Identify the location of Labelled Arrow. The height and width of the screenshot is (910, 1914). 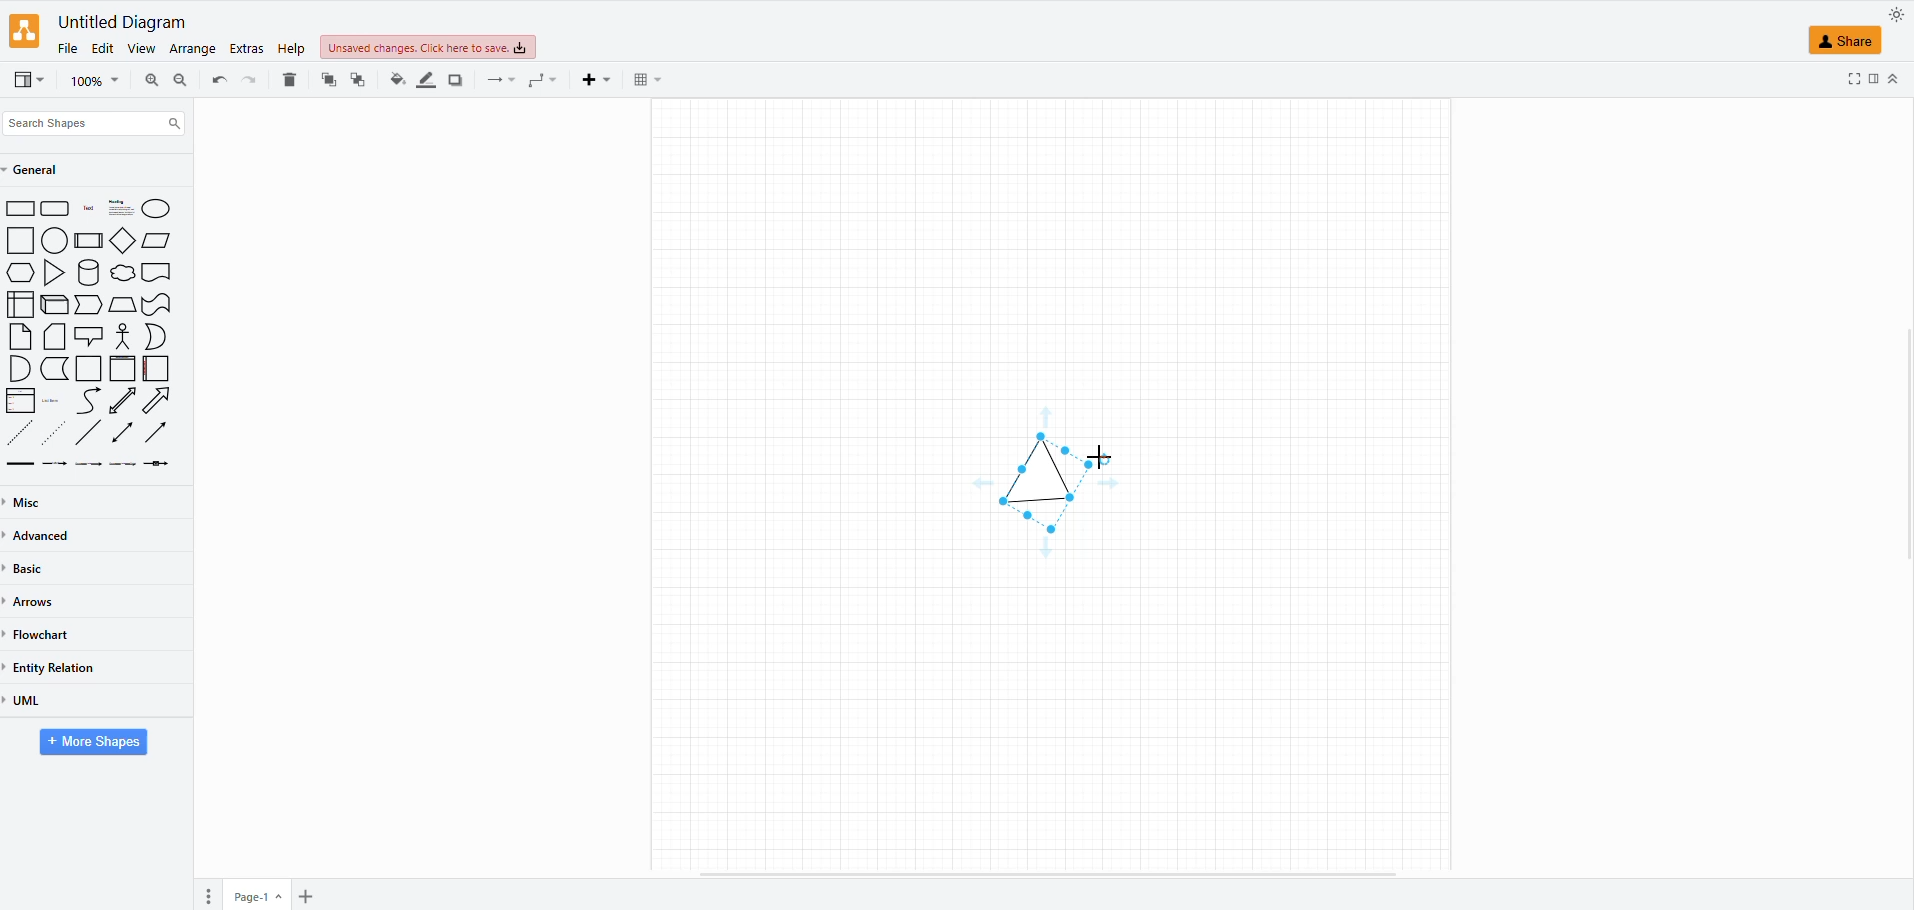
(88, 464).